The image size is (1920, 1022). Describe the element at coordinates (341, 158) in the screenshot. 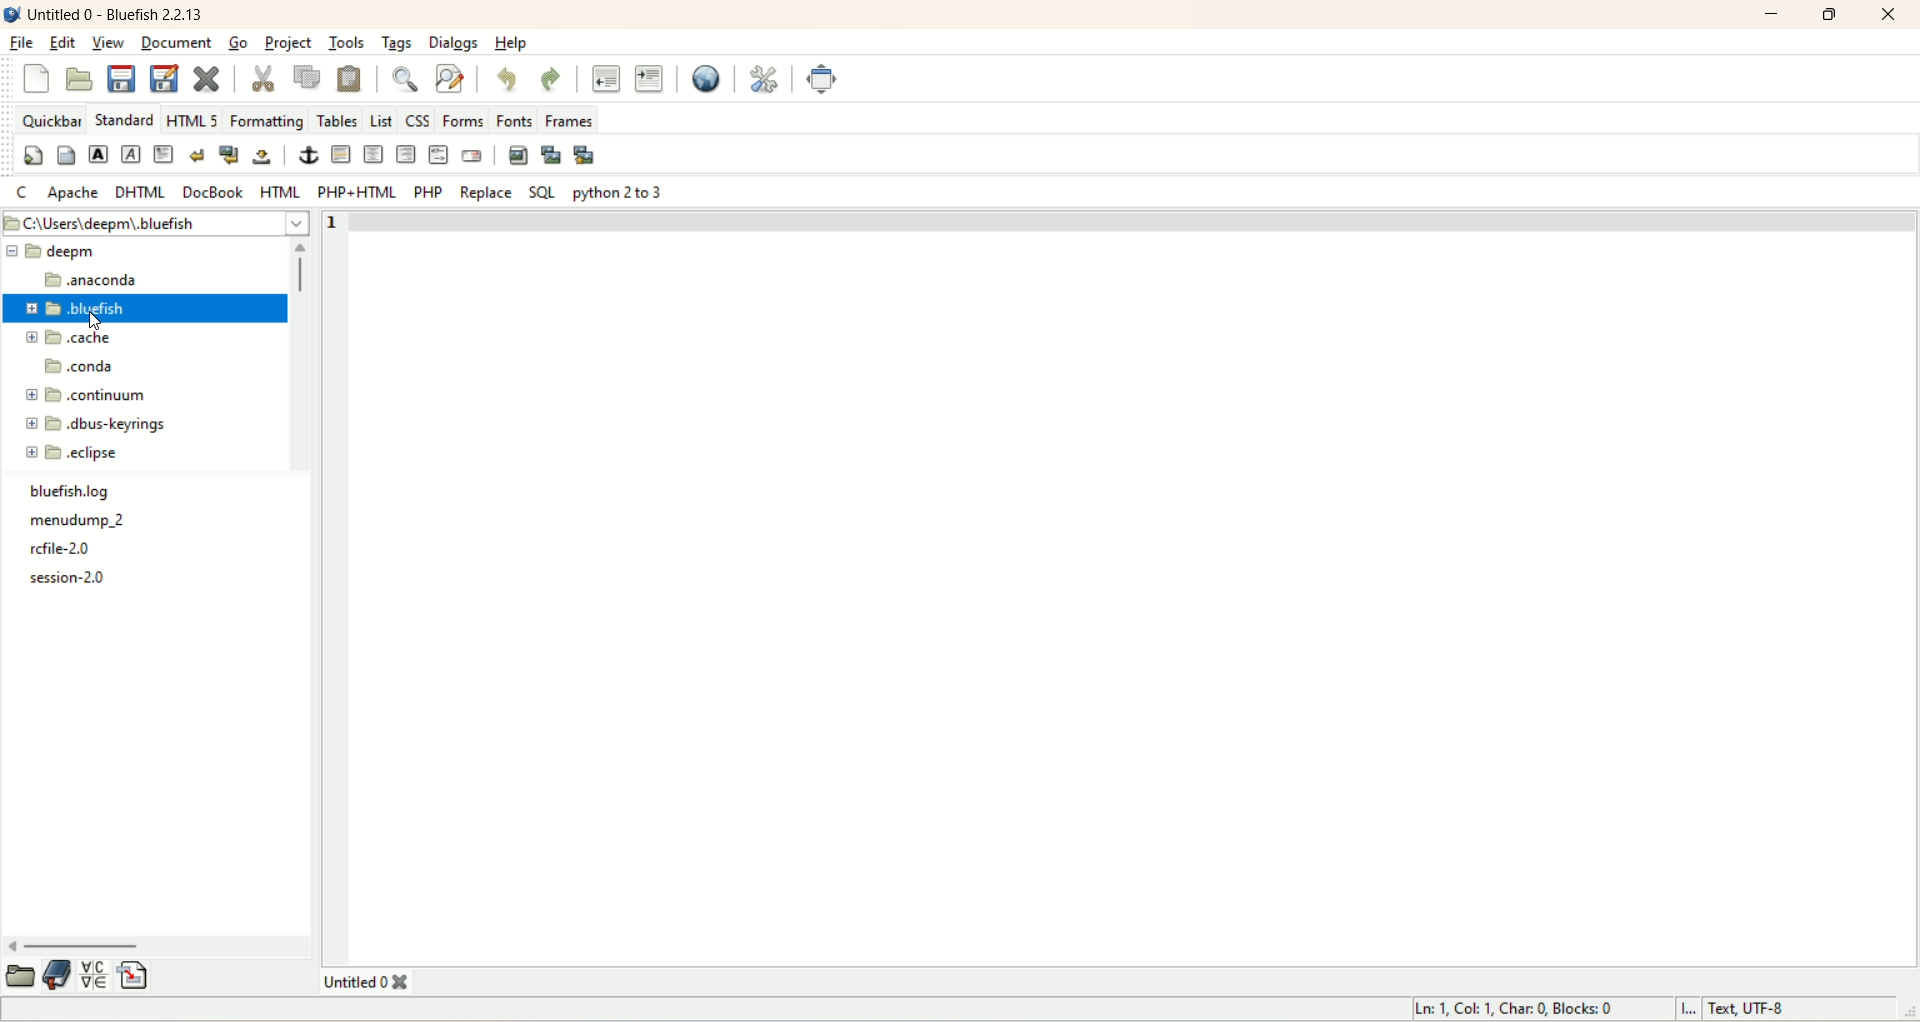

I see `horizontal rule` at that location.